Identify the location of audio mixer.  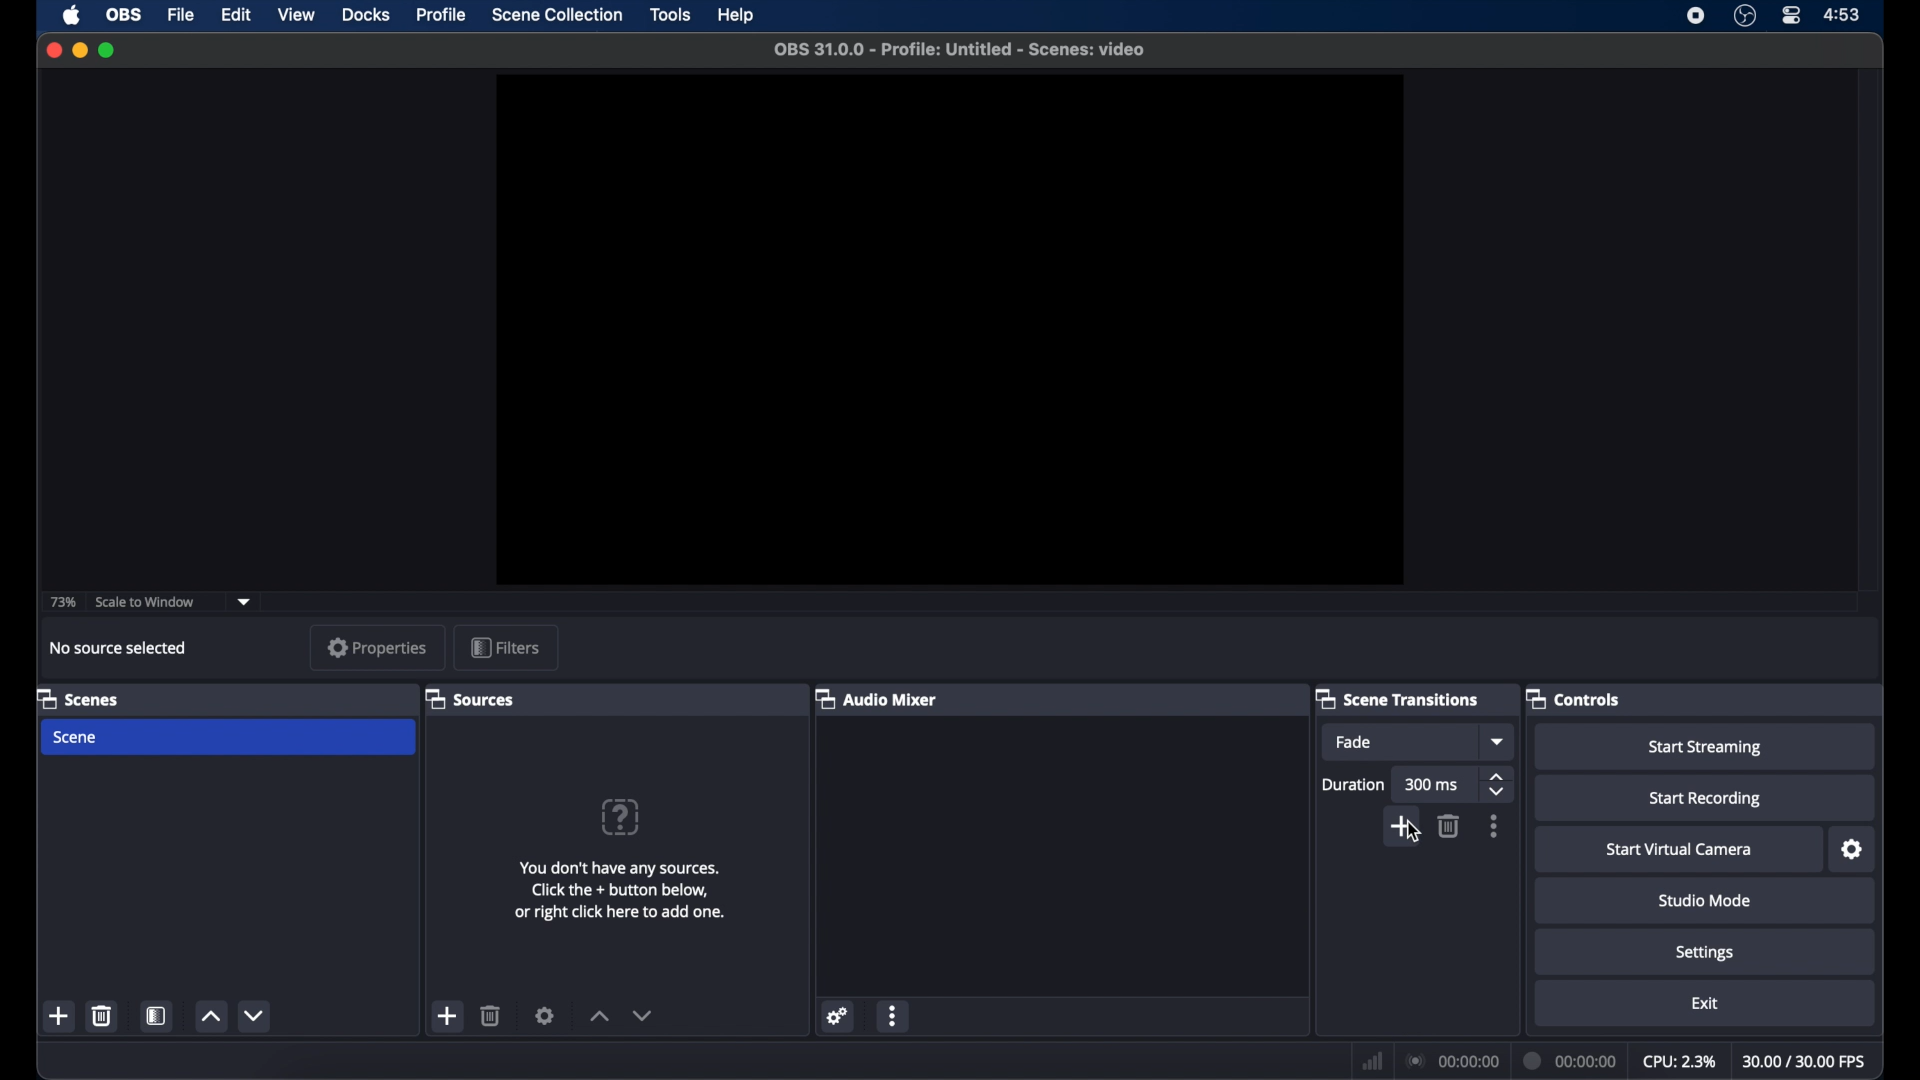
(877, 700).